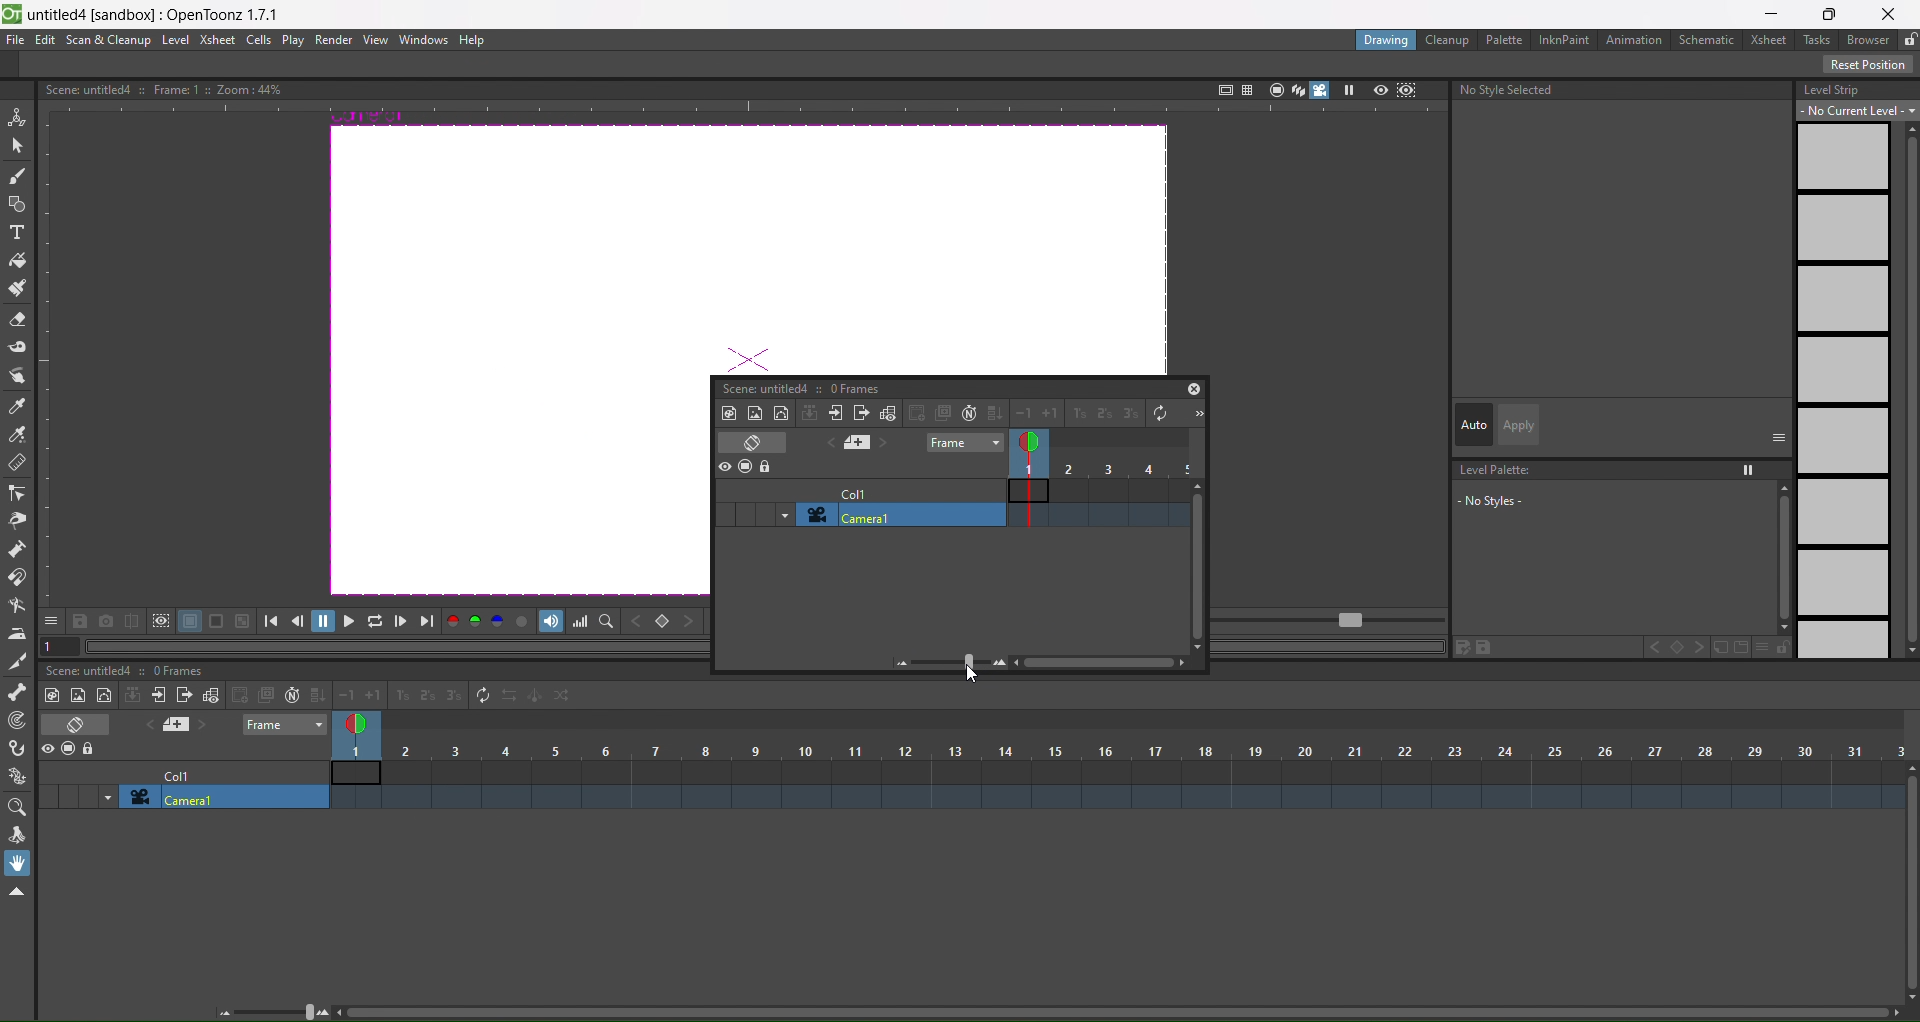  What do you see at coordinates (810, 412) in the screenshot?
I see `collapse` at bounding box center [810, 412].